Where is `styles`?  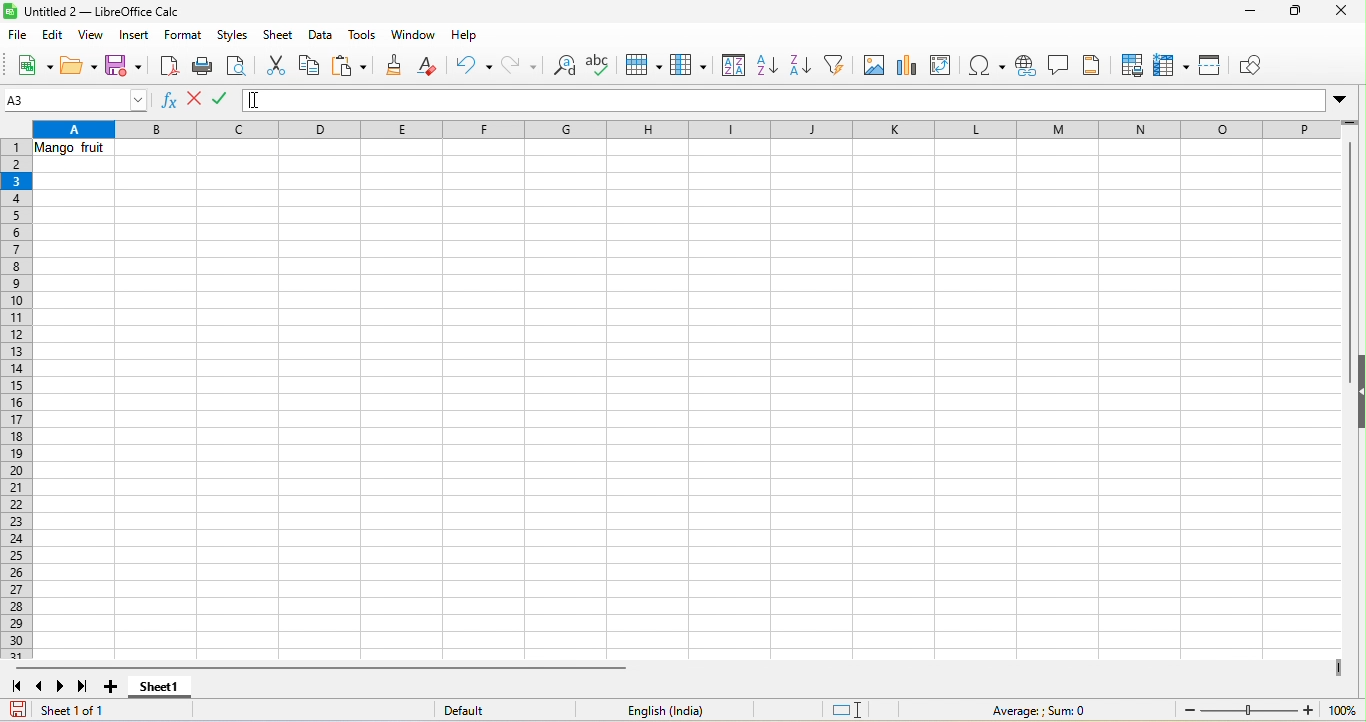
styles is located at coordinates (234, 36).